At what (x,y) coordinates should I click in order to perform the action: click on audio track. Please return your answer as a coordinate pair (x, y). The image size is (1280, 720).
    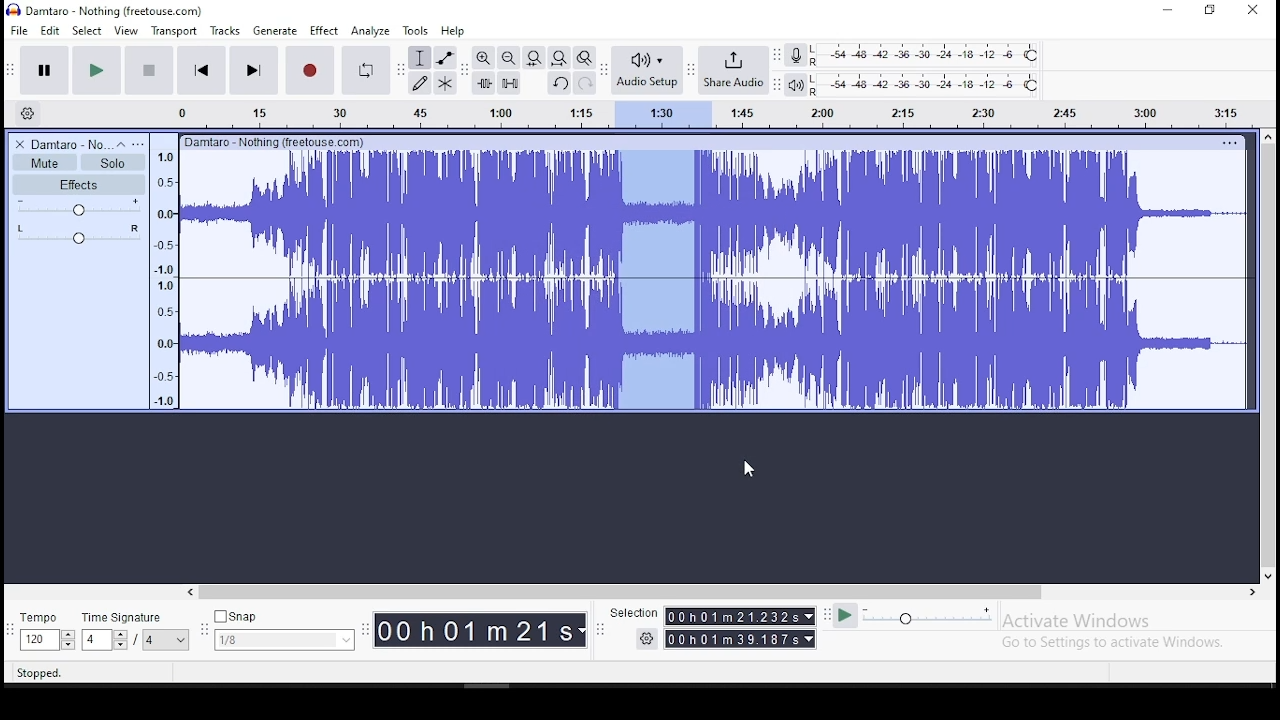
    Looking at the image, I should click on (711, 214).